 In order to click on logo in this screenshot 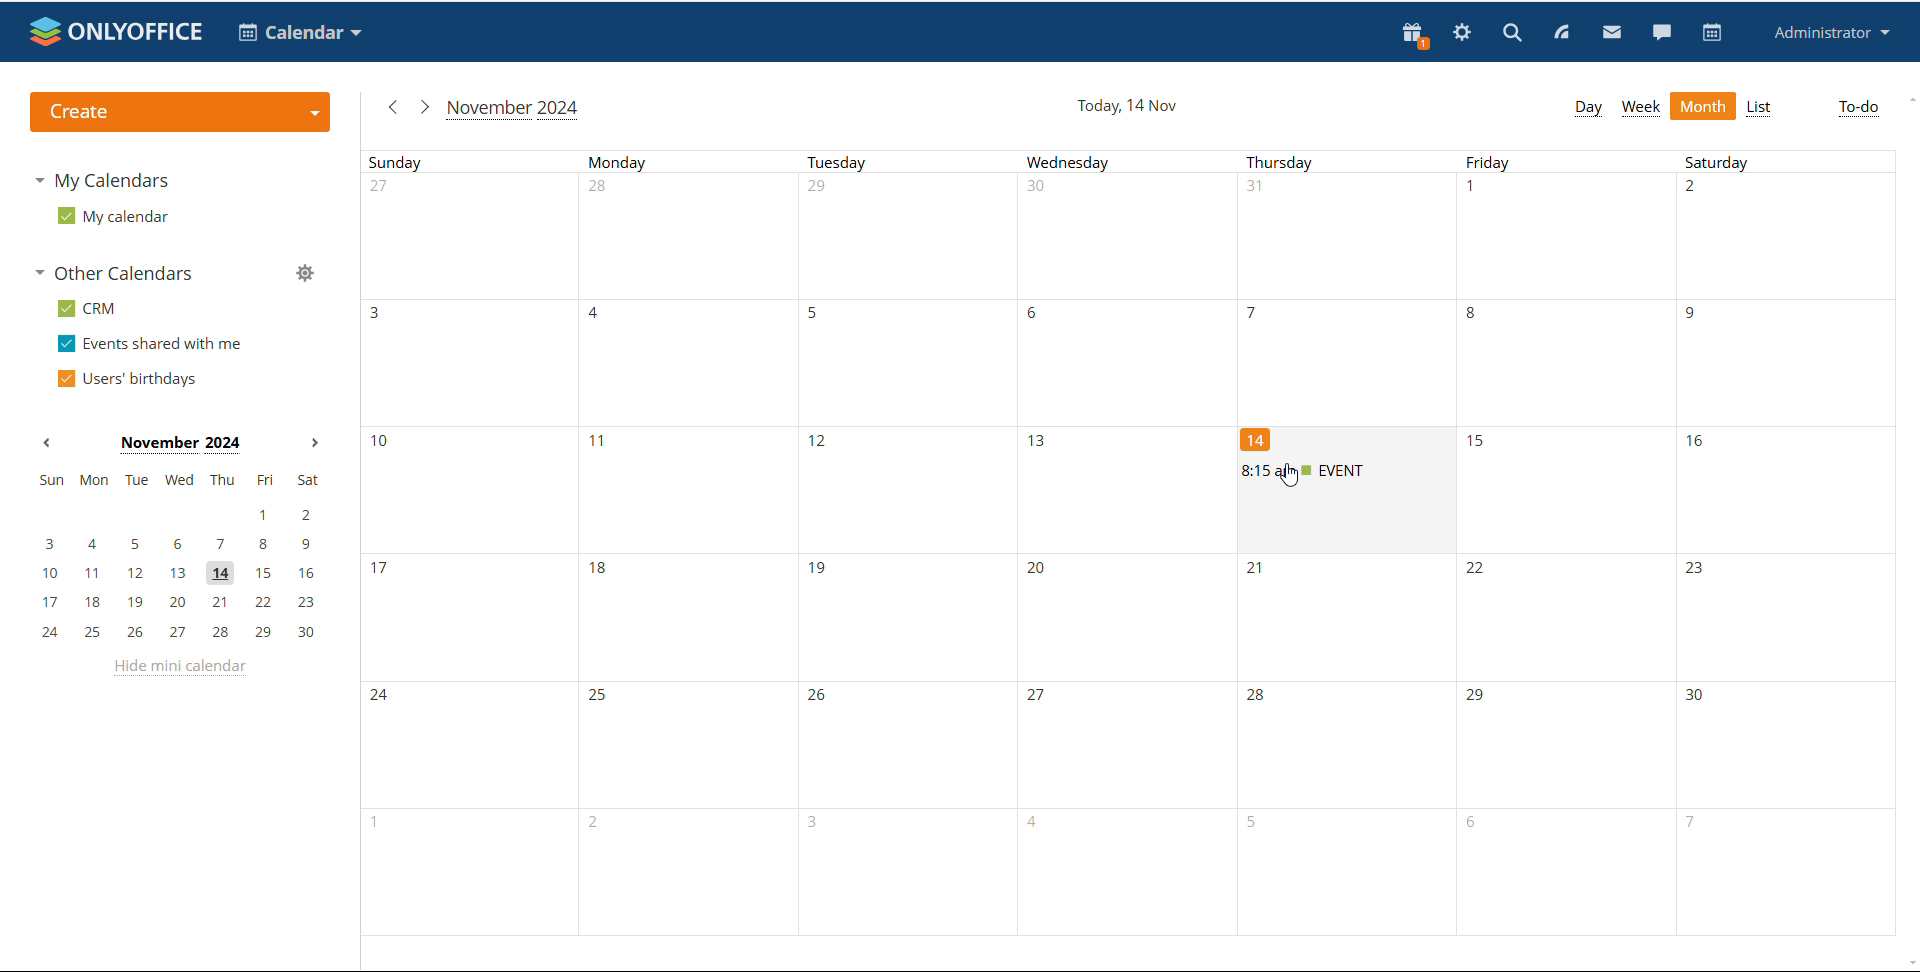, I will do `click(117, 31)`.